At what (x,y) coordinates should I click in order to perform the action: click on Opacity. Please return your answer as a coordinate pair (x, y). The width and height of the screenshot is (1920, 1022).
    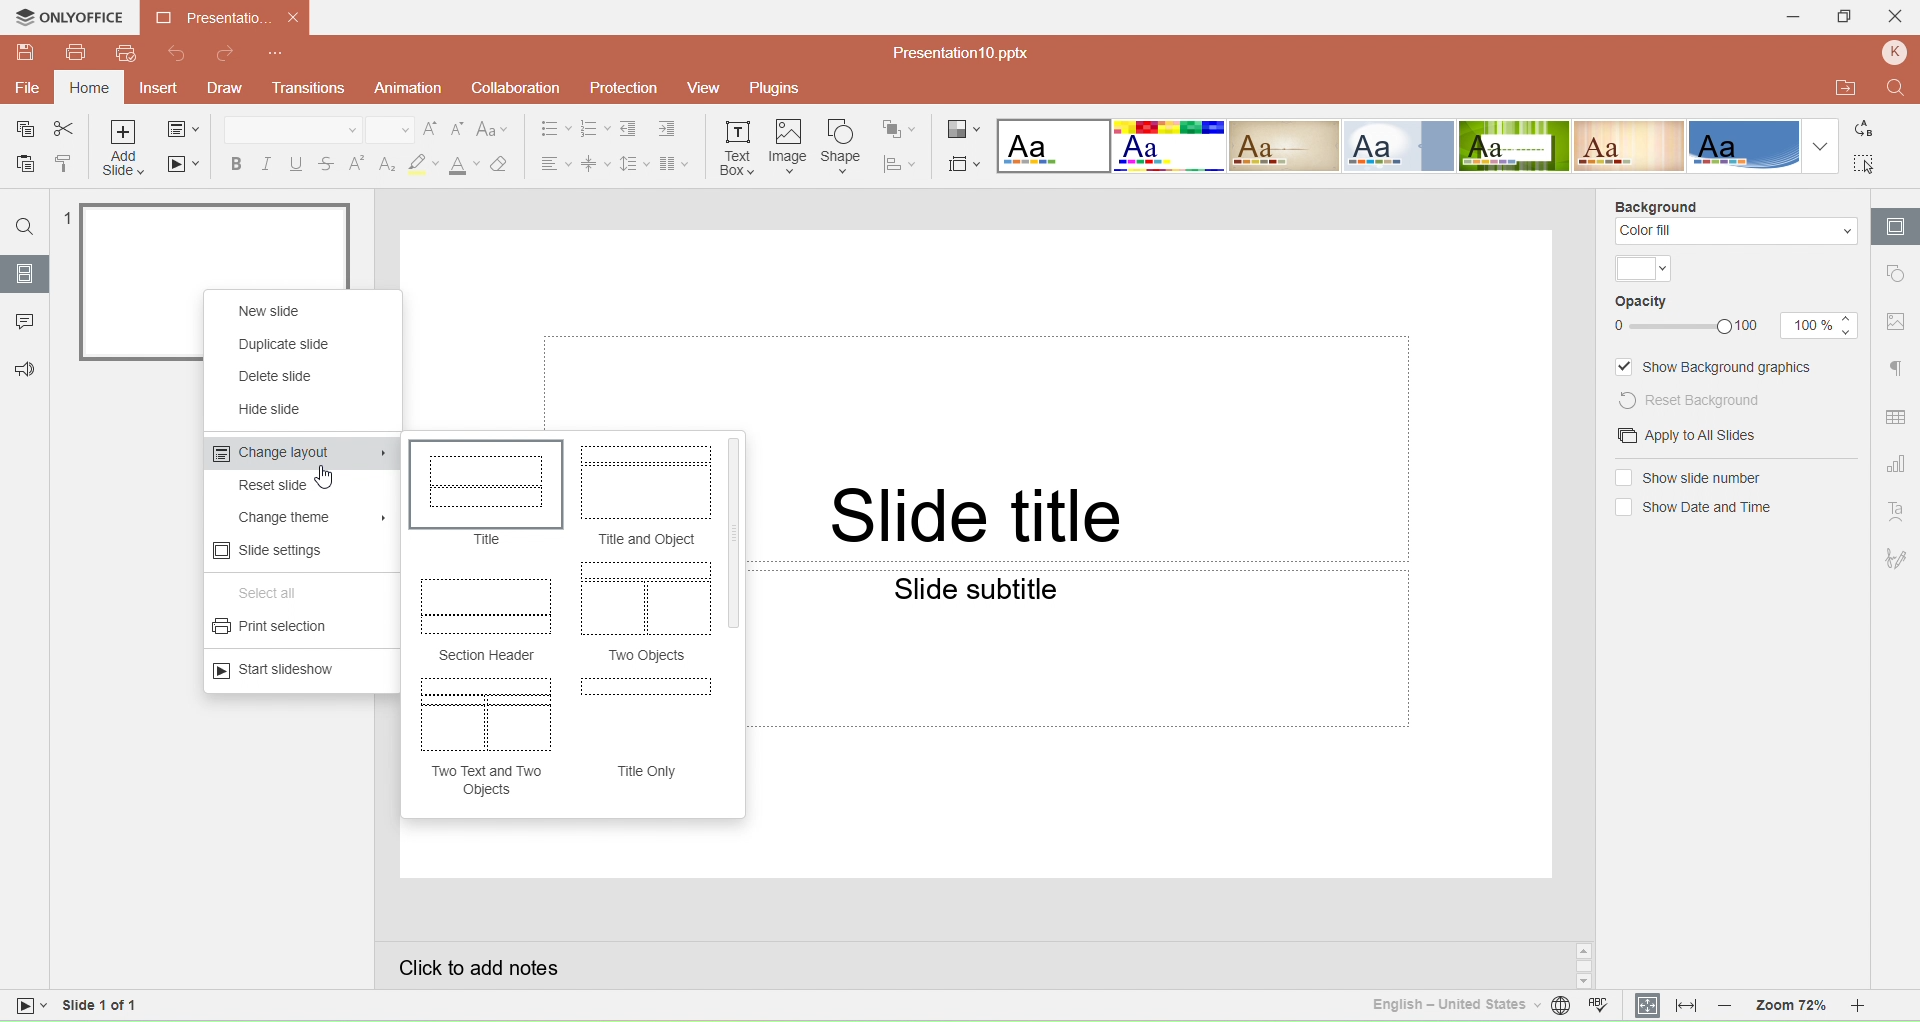
    Looking at the image, I should click on (1643, 303).